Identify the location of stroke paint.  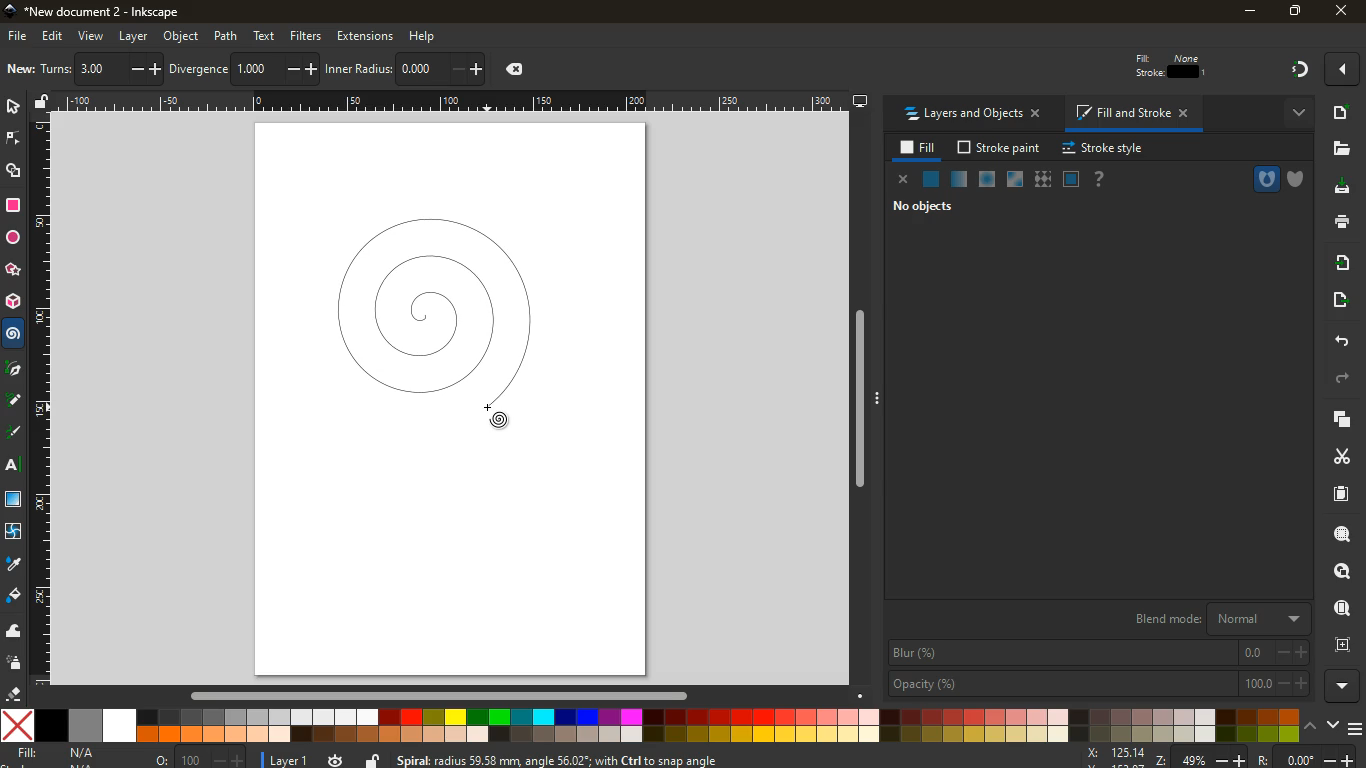
(1000, 148).